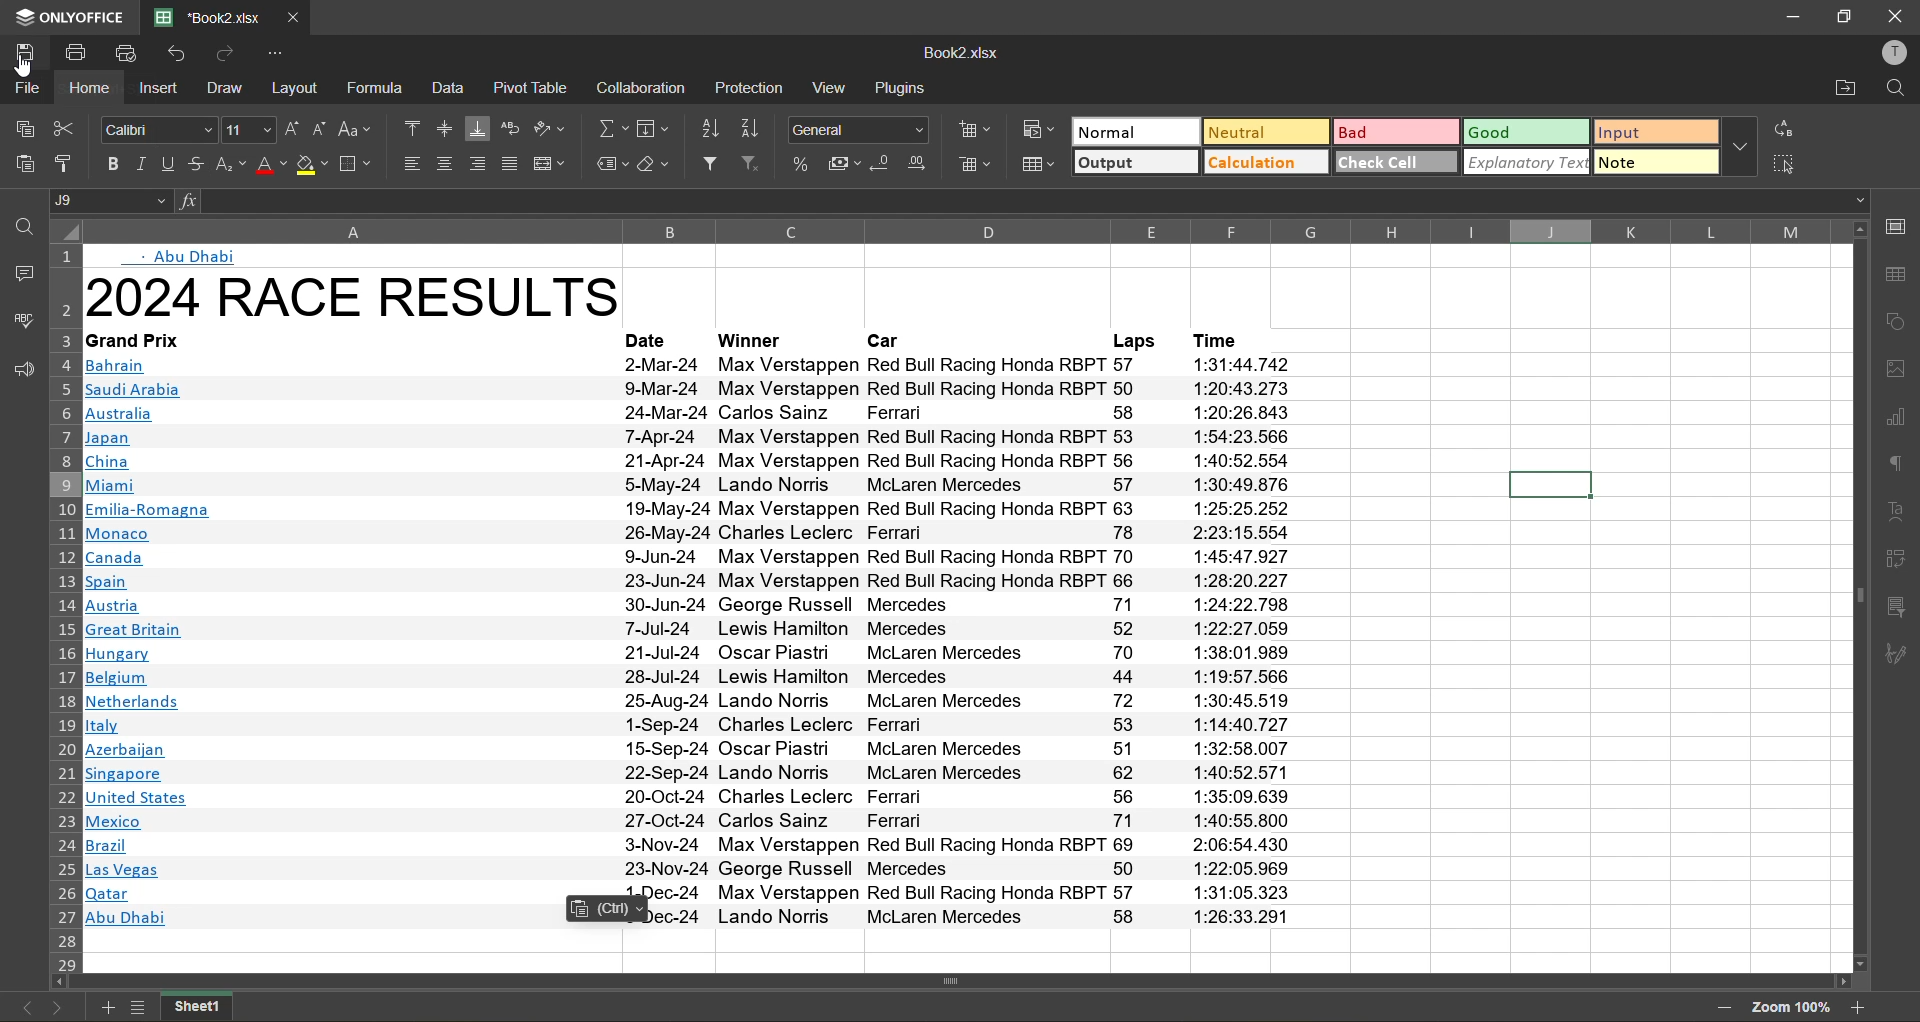 The height and width of the screenshot is (1022, 1920). What do you see at coordinates (610, 129) in the screenshot?
I see `summation` at bounding box center [610, 129].